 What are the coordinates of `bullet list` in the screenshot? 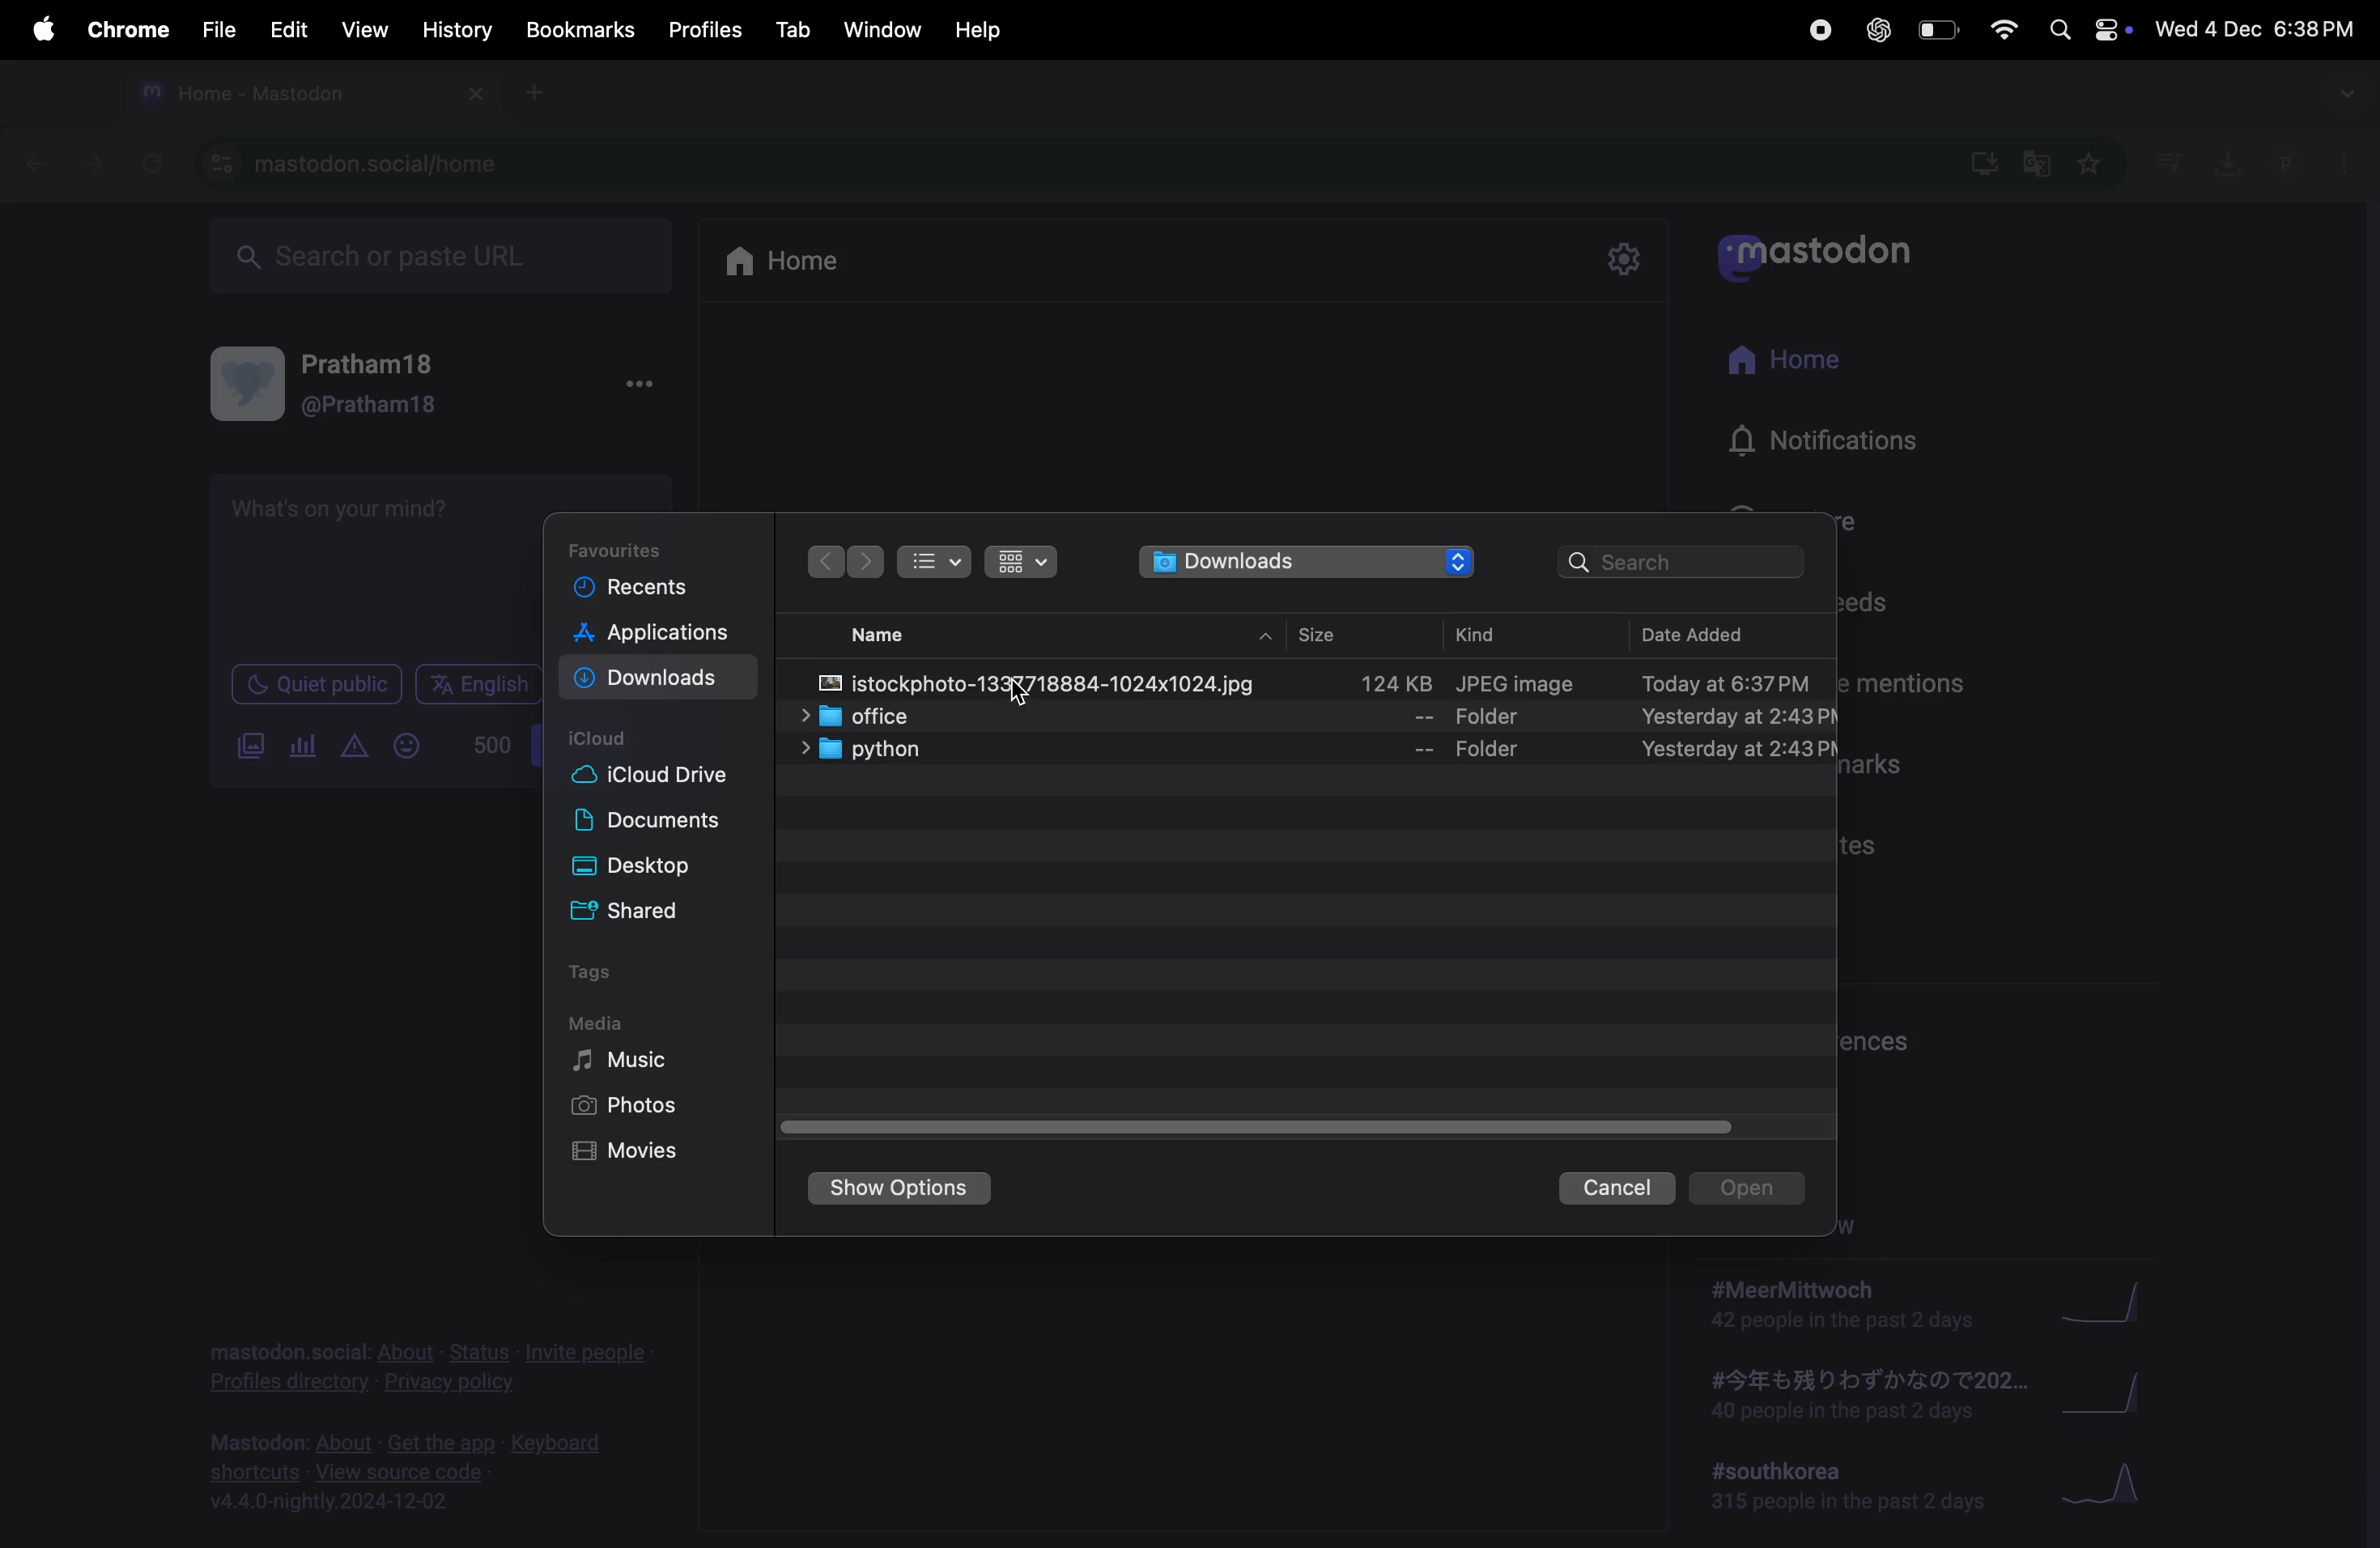 It's located at (935, 563).